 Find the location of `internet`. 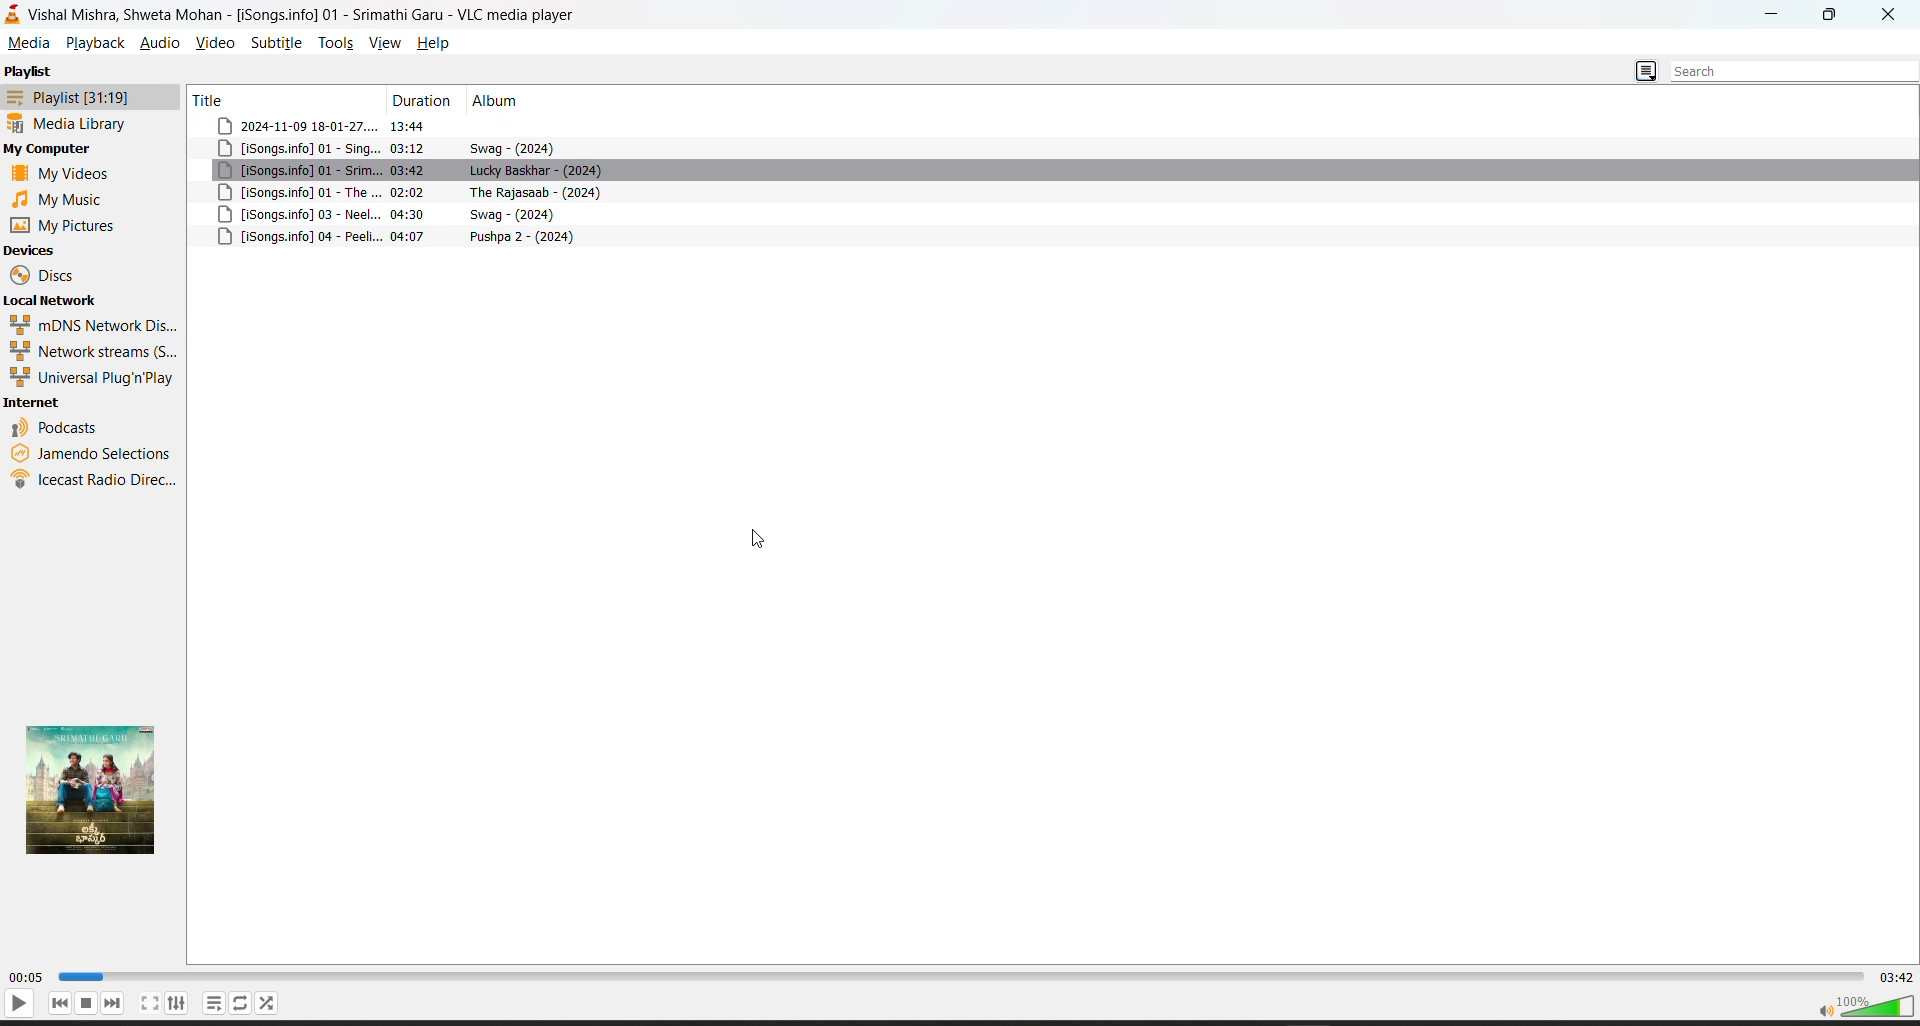

internet is located at coordinates (32, 403).